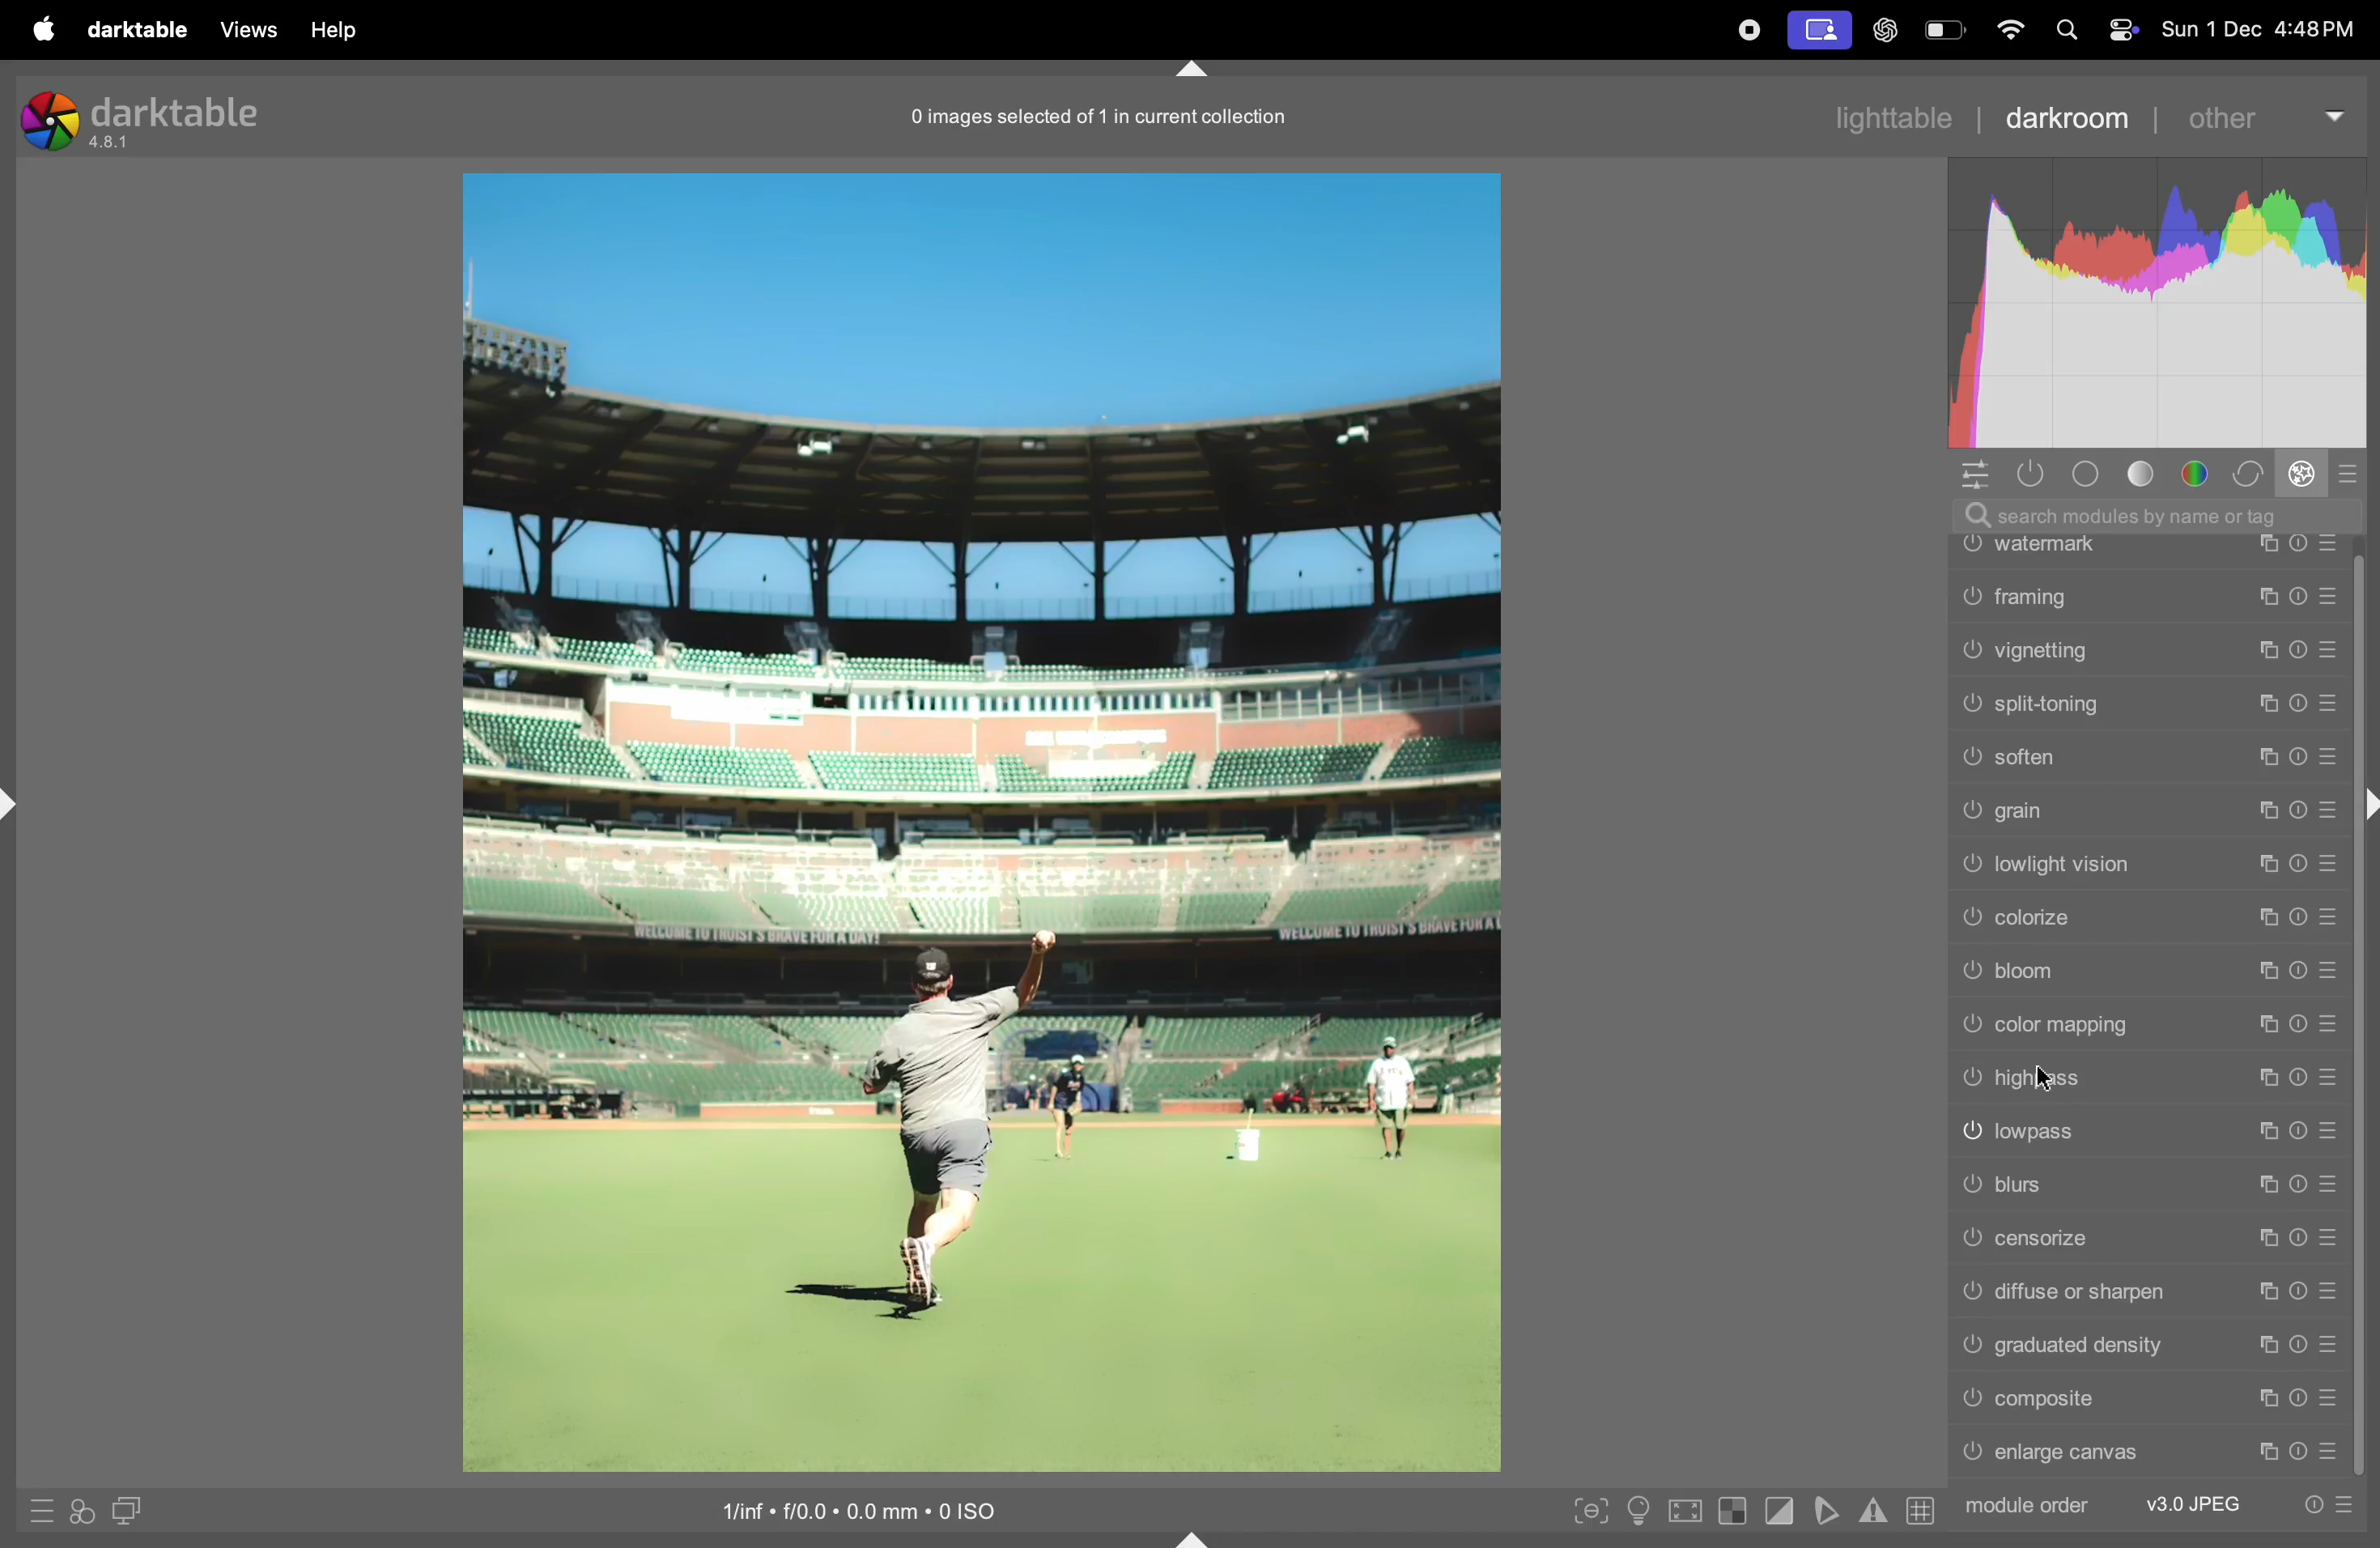 This screenshot has height=1548, width=2380. What do you see at coordinates (2150, 866) in the screenshot?
I see `light vision` at bounding box center [2150, 866].